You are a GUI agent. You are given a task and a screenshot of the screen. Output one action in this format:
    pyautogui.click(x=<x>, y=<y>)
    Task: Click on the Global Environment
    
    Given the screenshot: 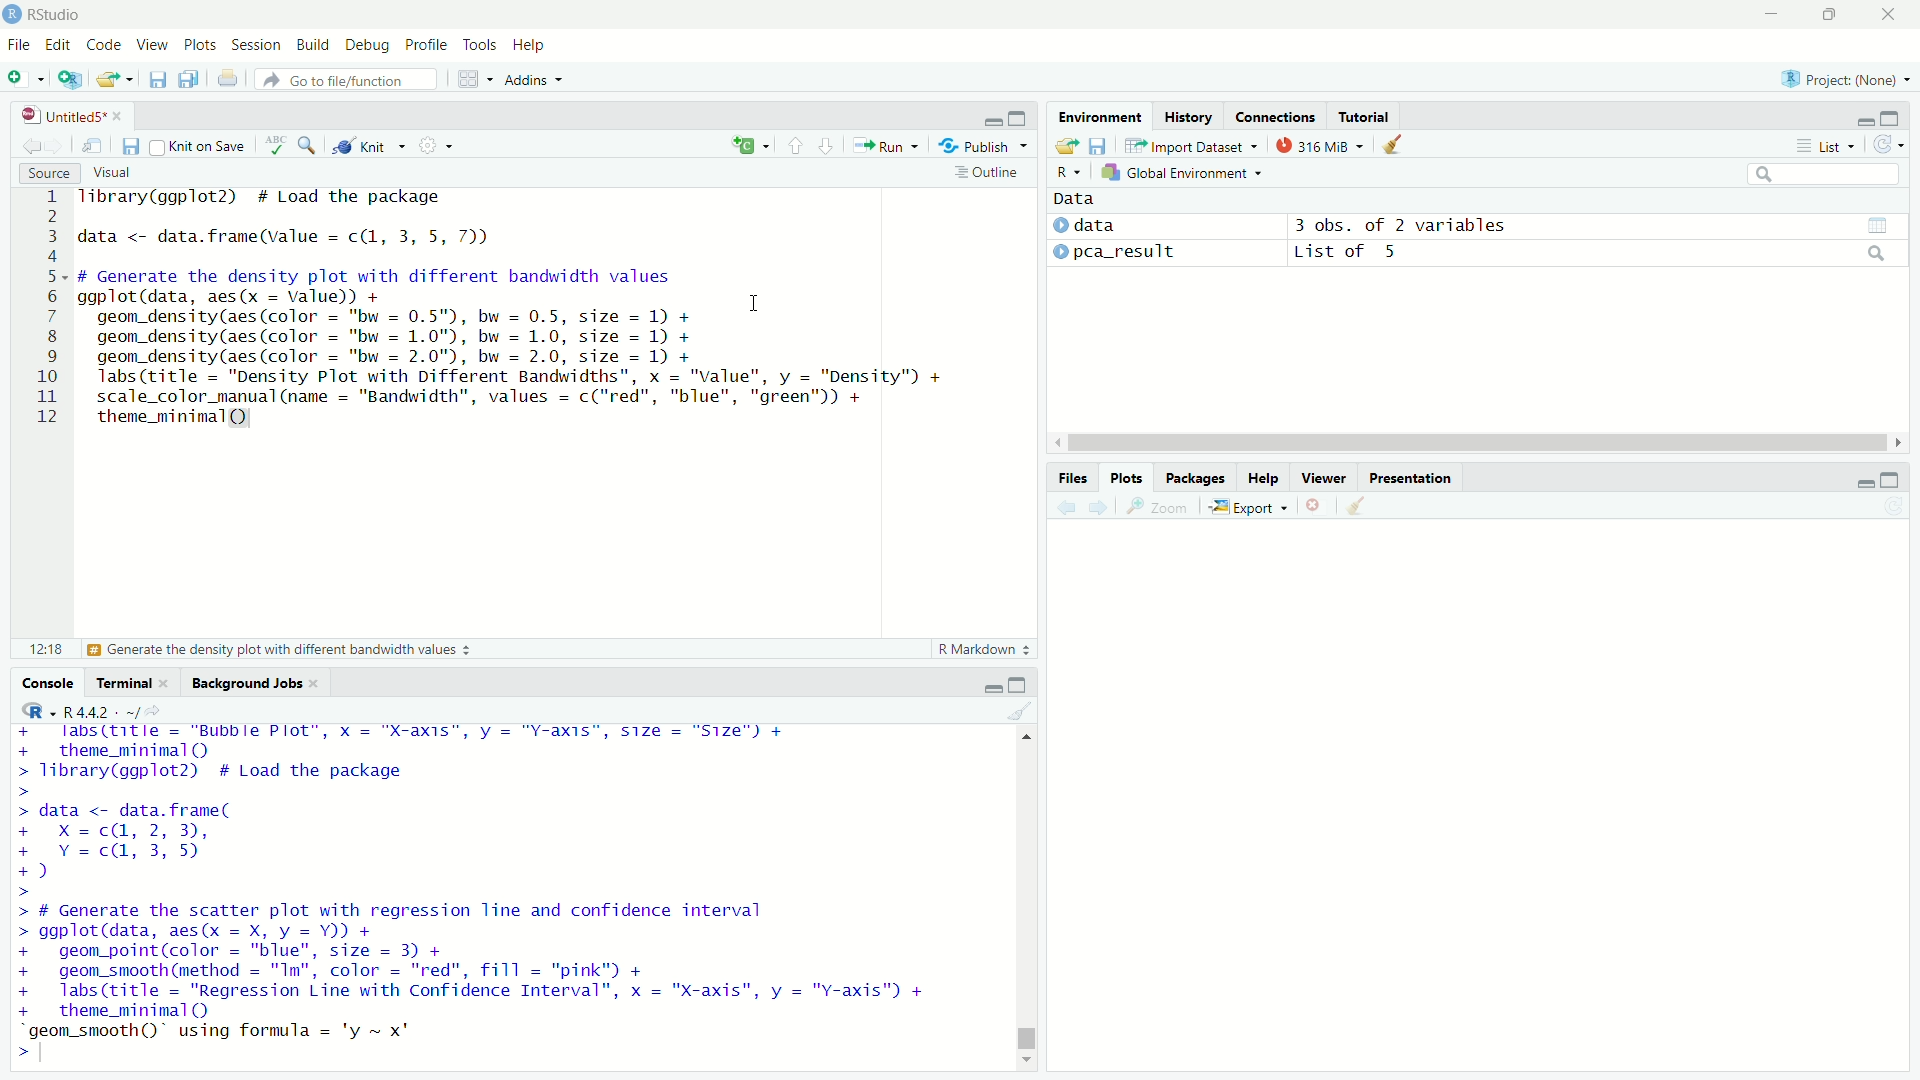 What is the action you would take?
    pyautogui.click(x=1183, y=172)
    